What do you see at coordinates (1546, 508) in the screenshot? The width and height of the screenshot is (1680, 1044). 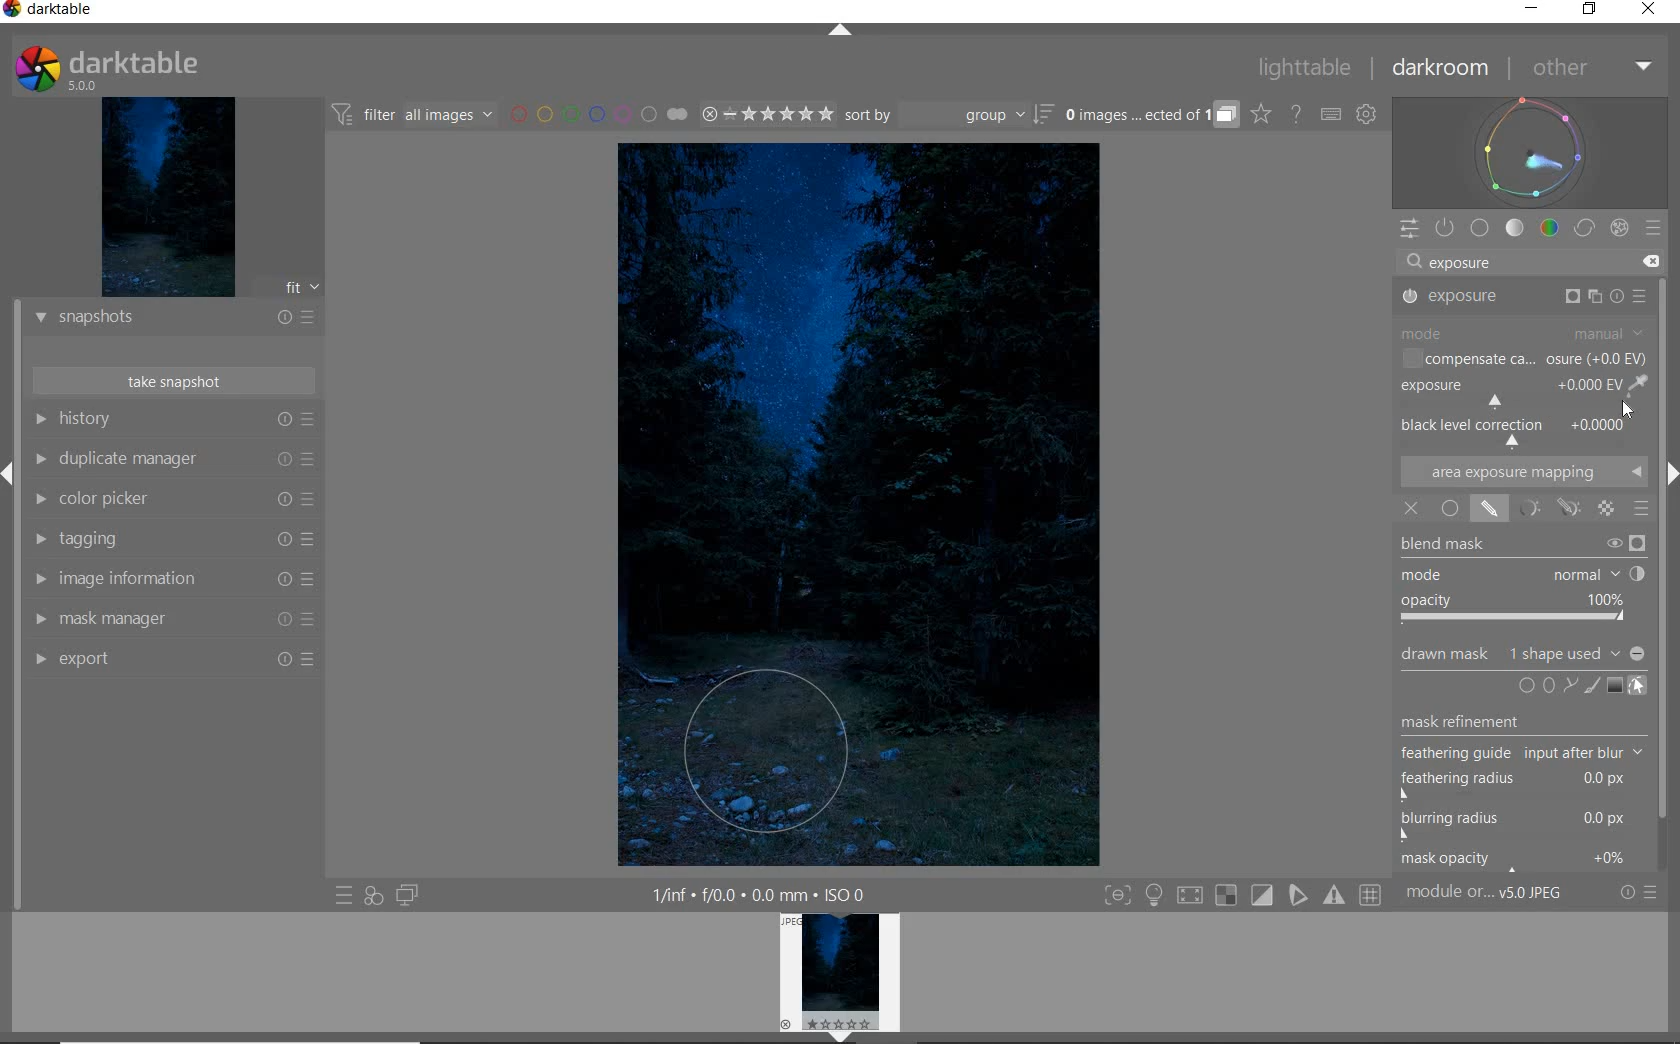 I see `MASK OPTIONS` at bounding box center [1546, 508].